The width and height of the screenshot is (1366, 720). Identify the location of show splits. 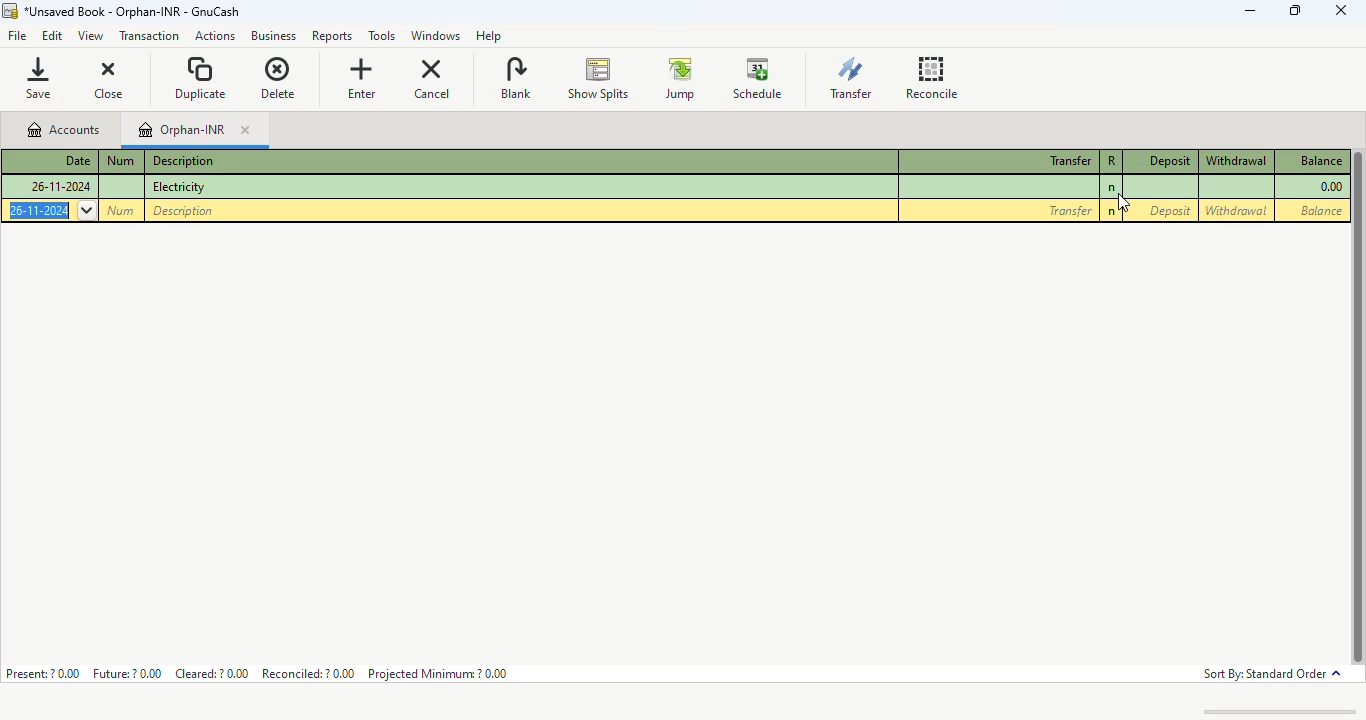
(599, 79).